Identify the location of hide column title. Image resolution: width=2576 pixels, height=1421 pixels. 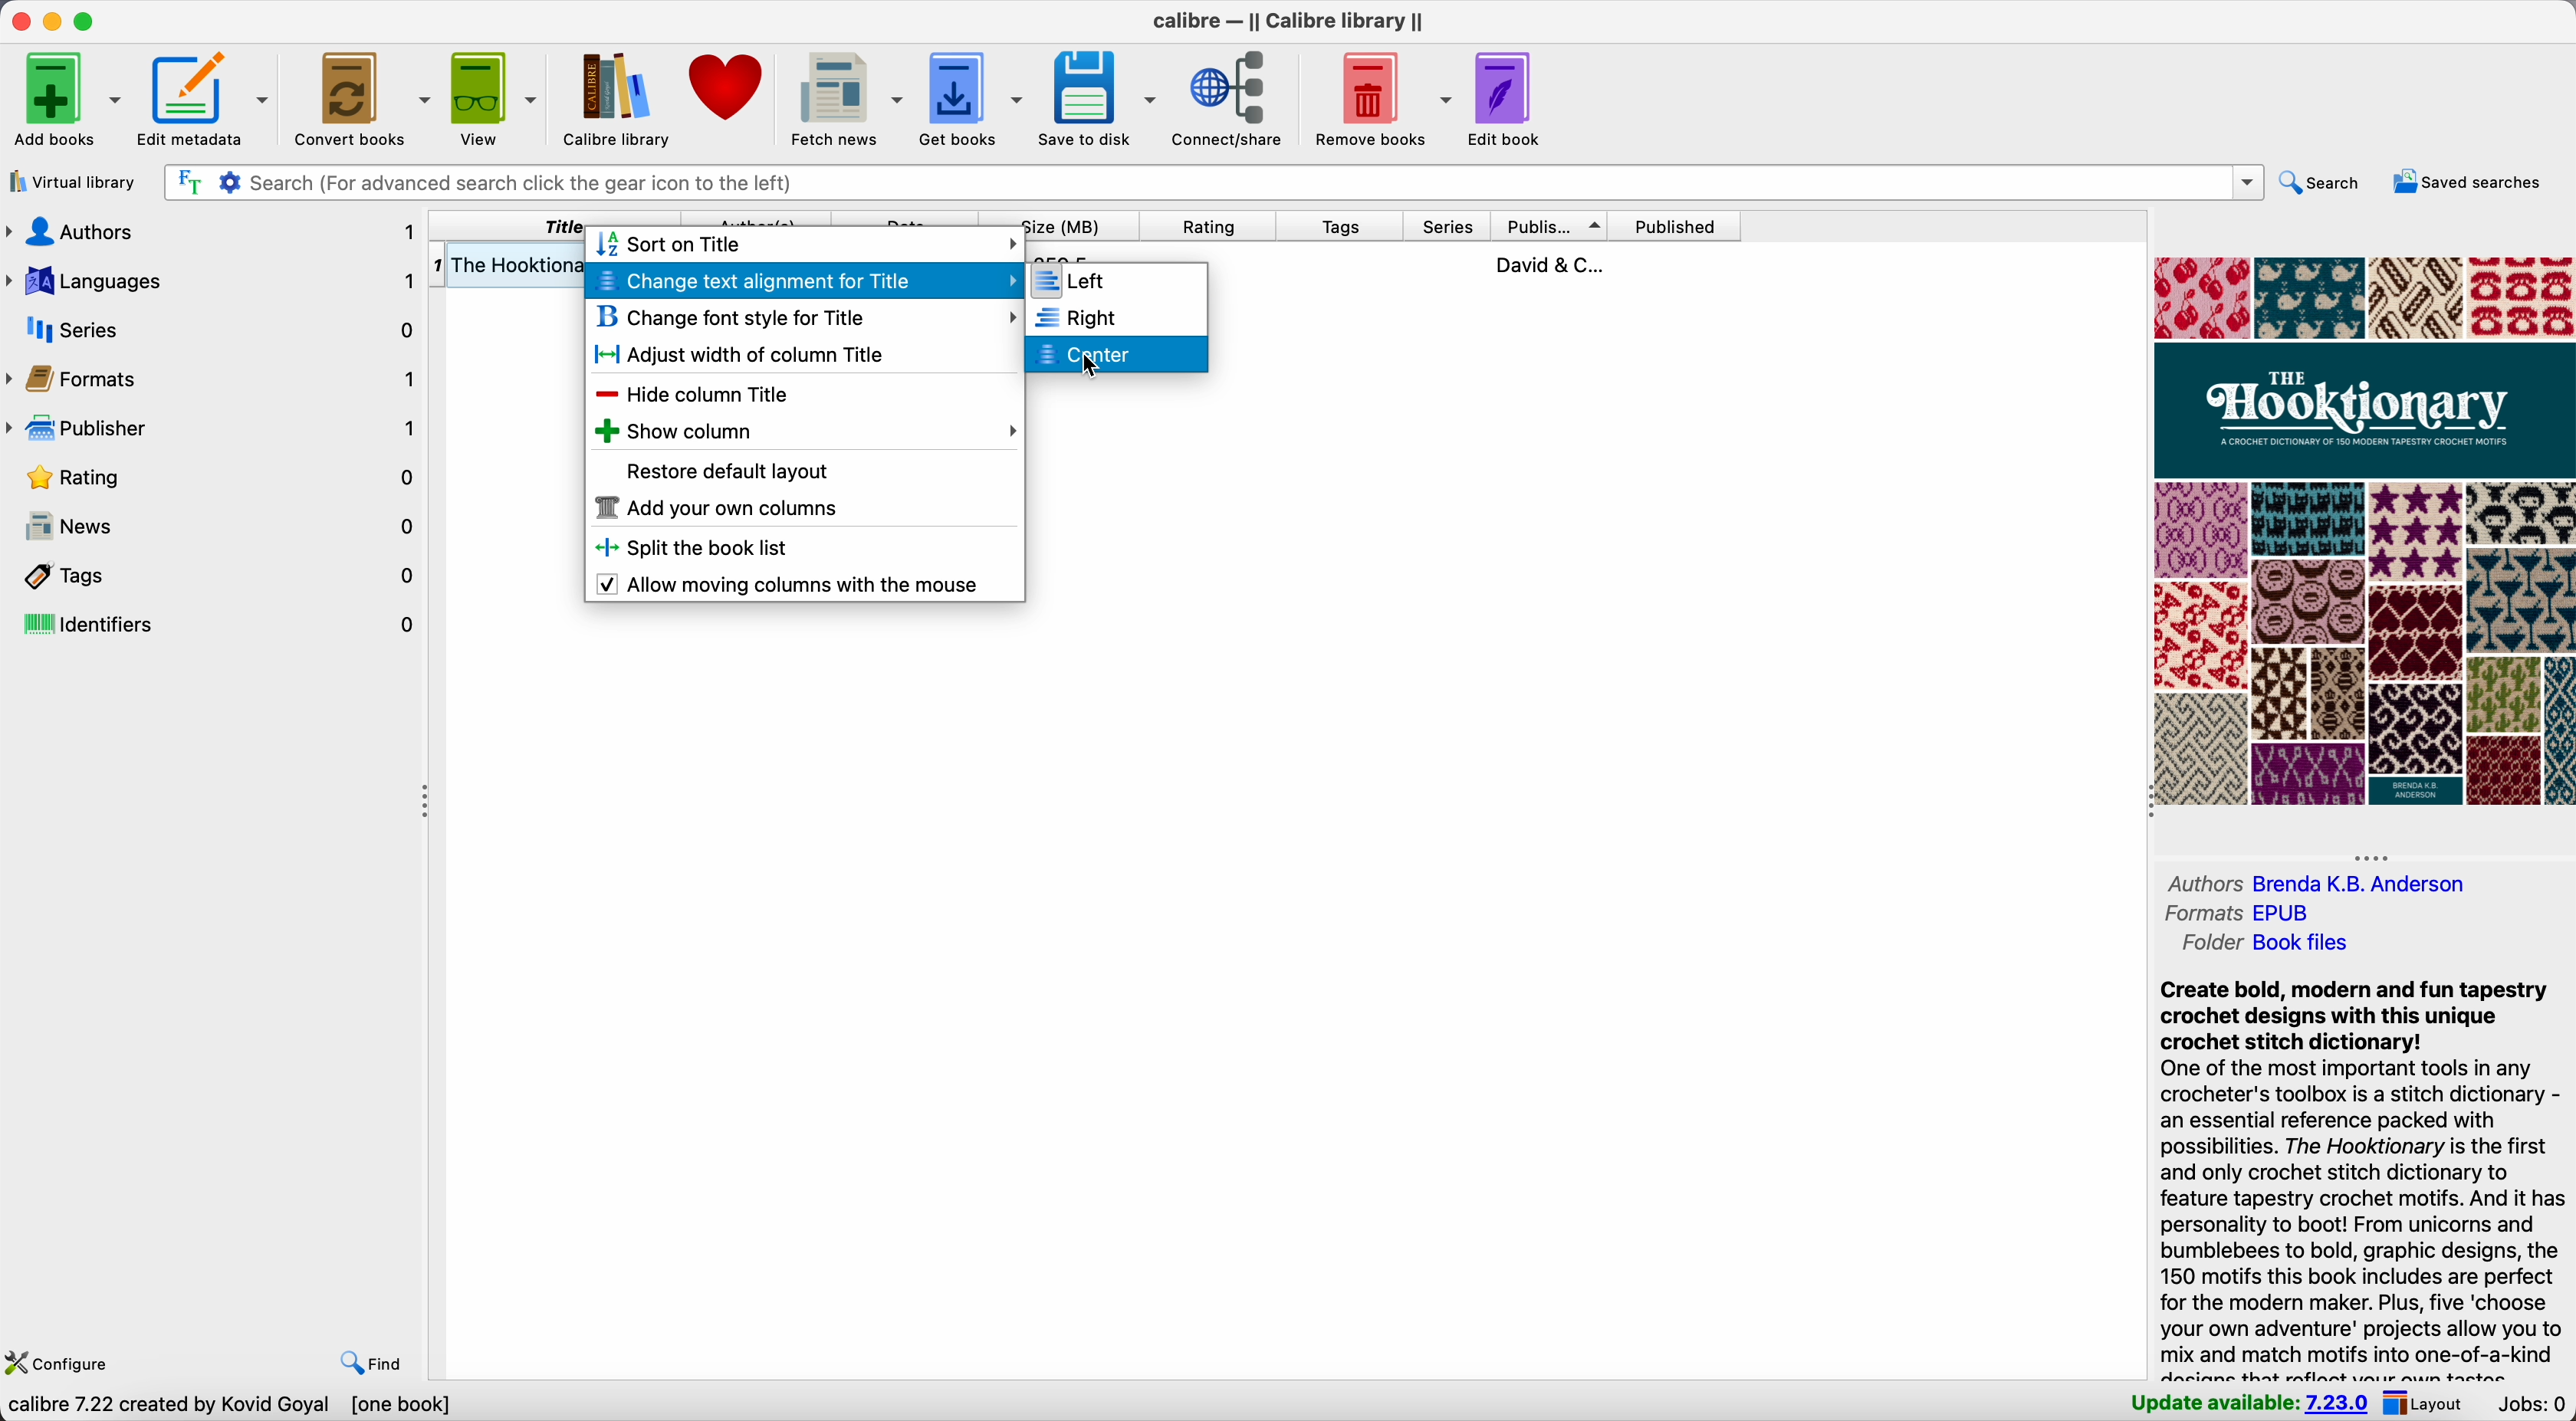
(701, 395).